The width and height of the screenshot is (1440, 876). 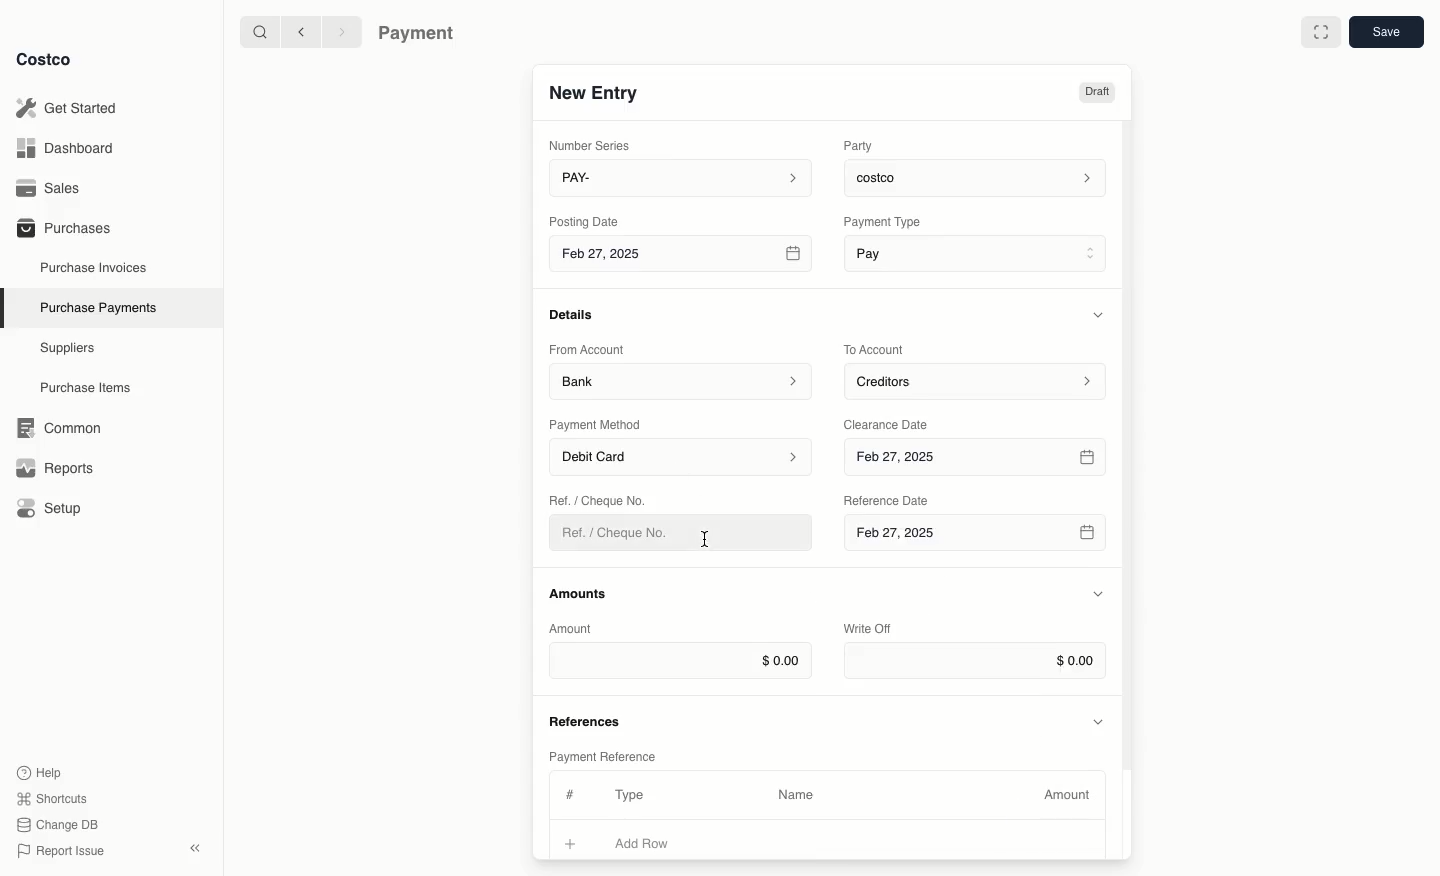 What do you see at coordinates (862, 145) in the screenshot?
I see `Party` at bounding box center [862, 145].